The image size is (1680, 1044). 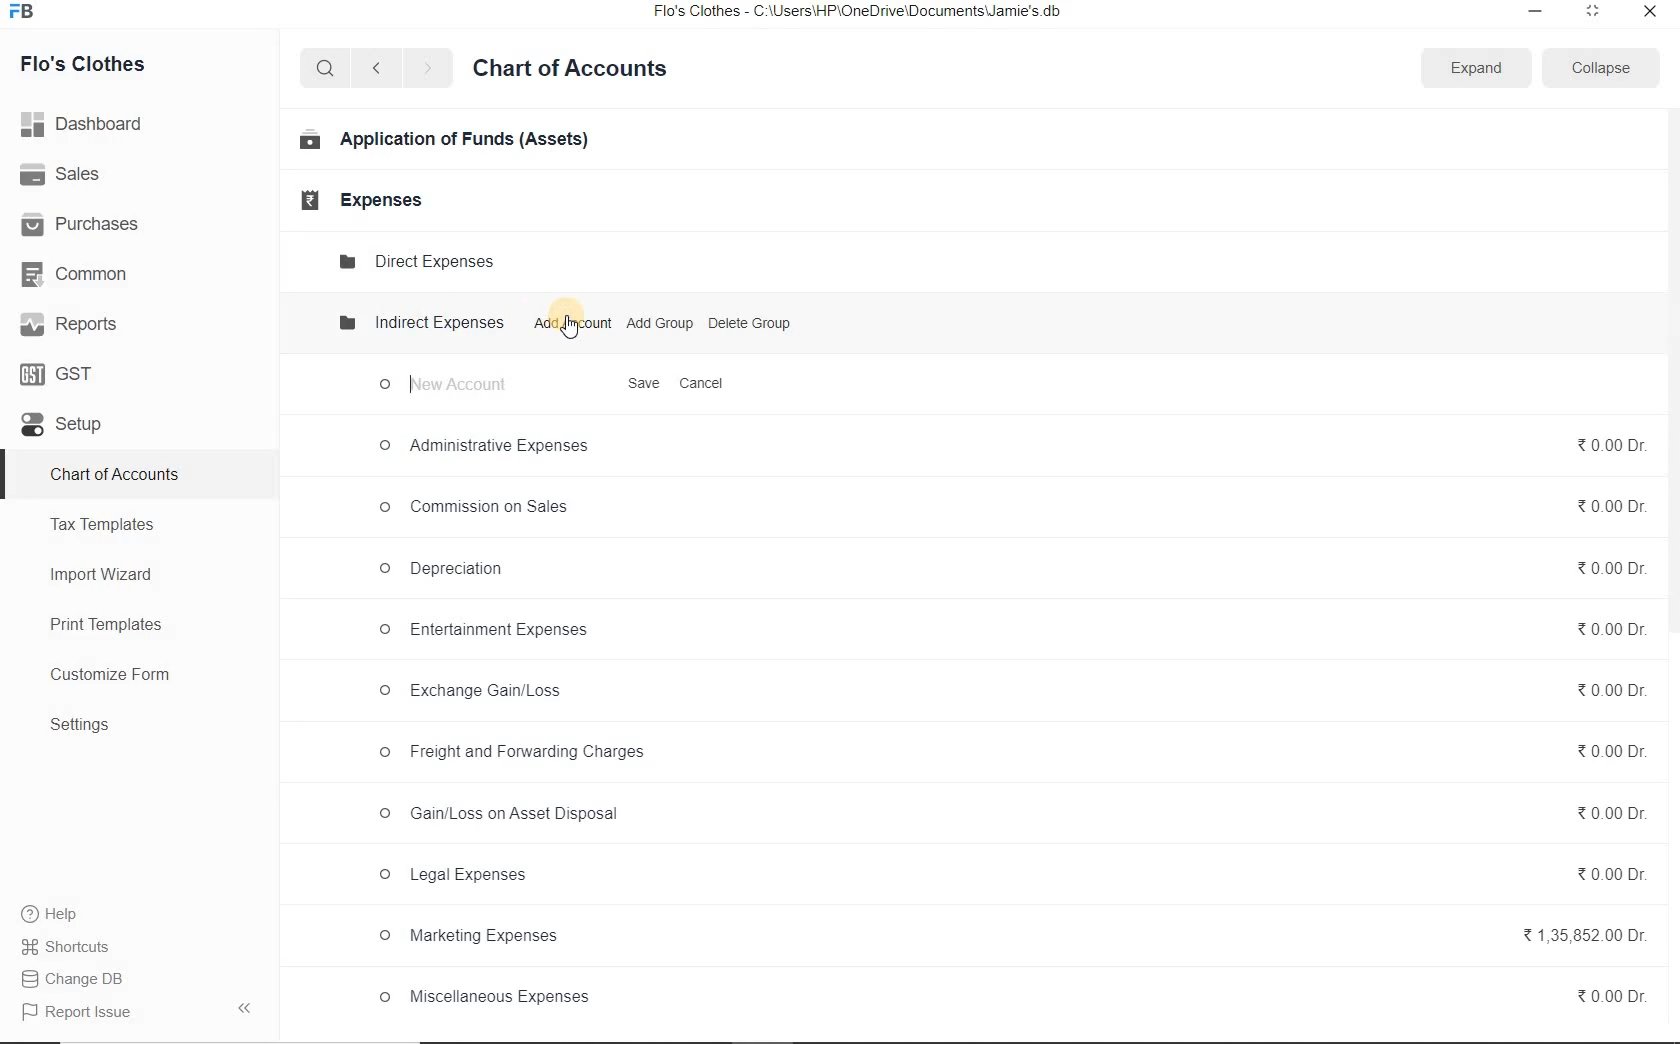 What do you see at coordinates (414, 260) in the screenshot?
I see `Direct Expense` at bounding box center [414, 260].